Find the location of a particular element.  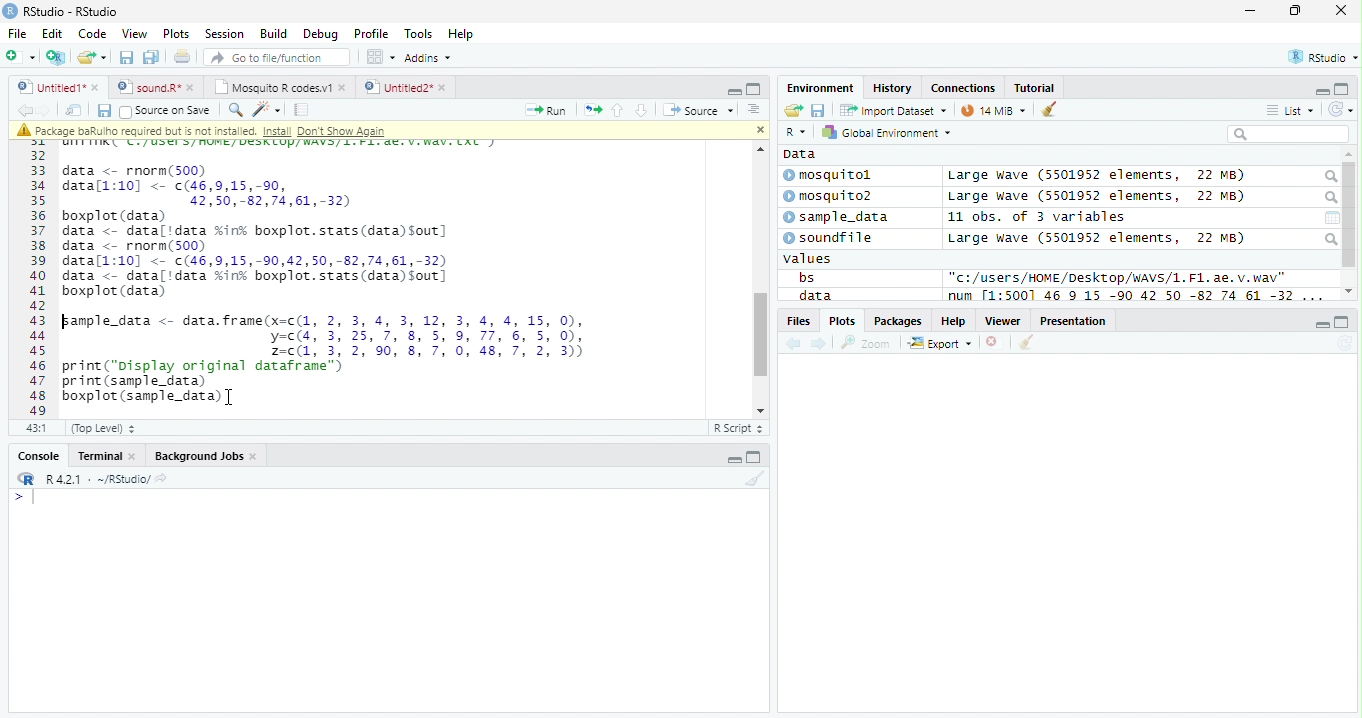

Code is located at coordinates (92, 34).